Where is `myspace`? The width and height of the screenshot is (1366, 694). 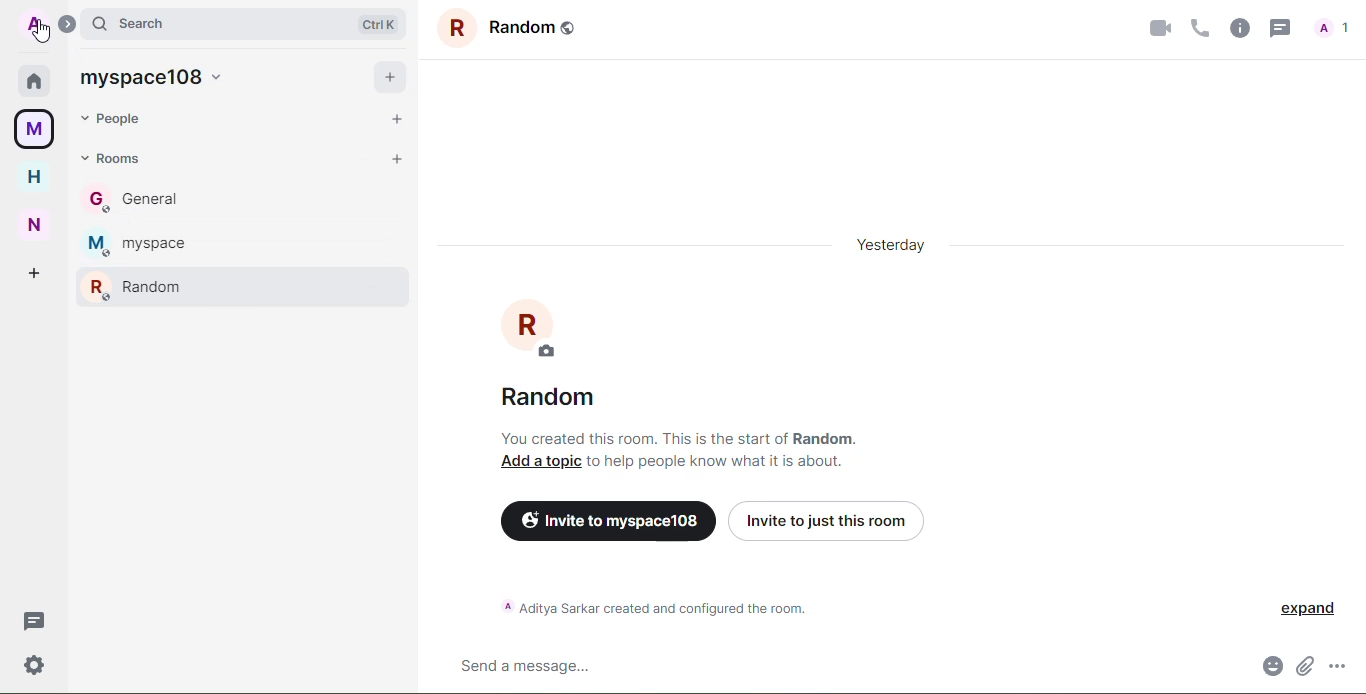 myspace is located at coordinates (155, 74).